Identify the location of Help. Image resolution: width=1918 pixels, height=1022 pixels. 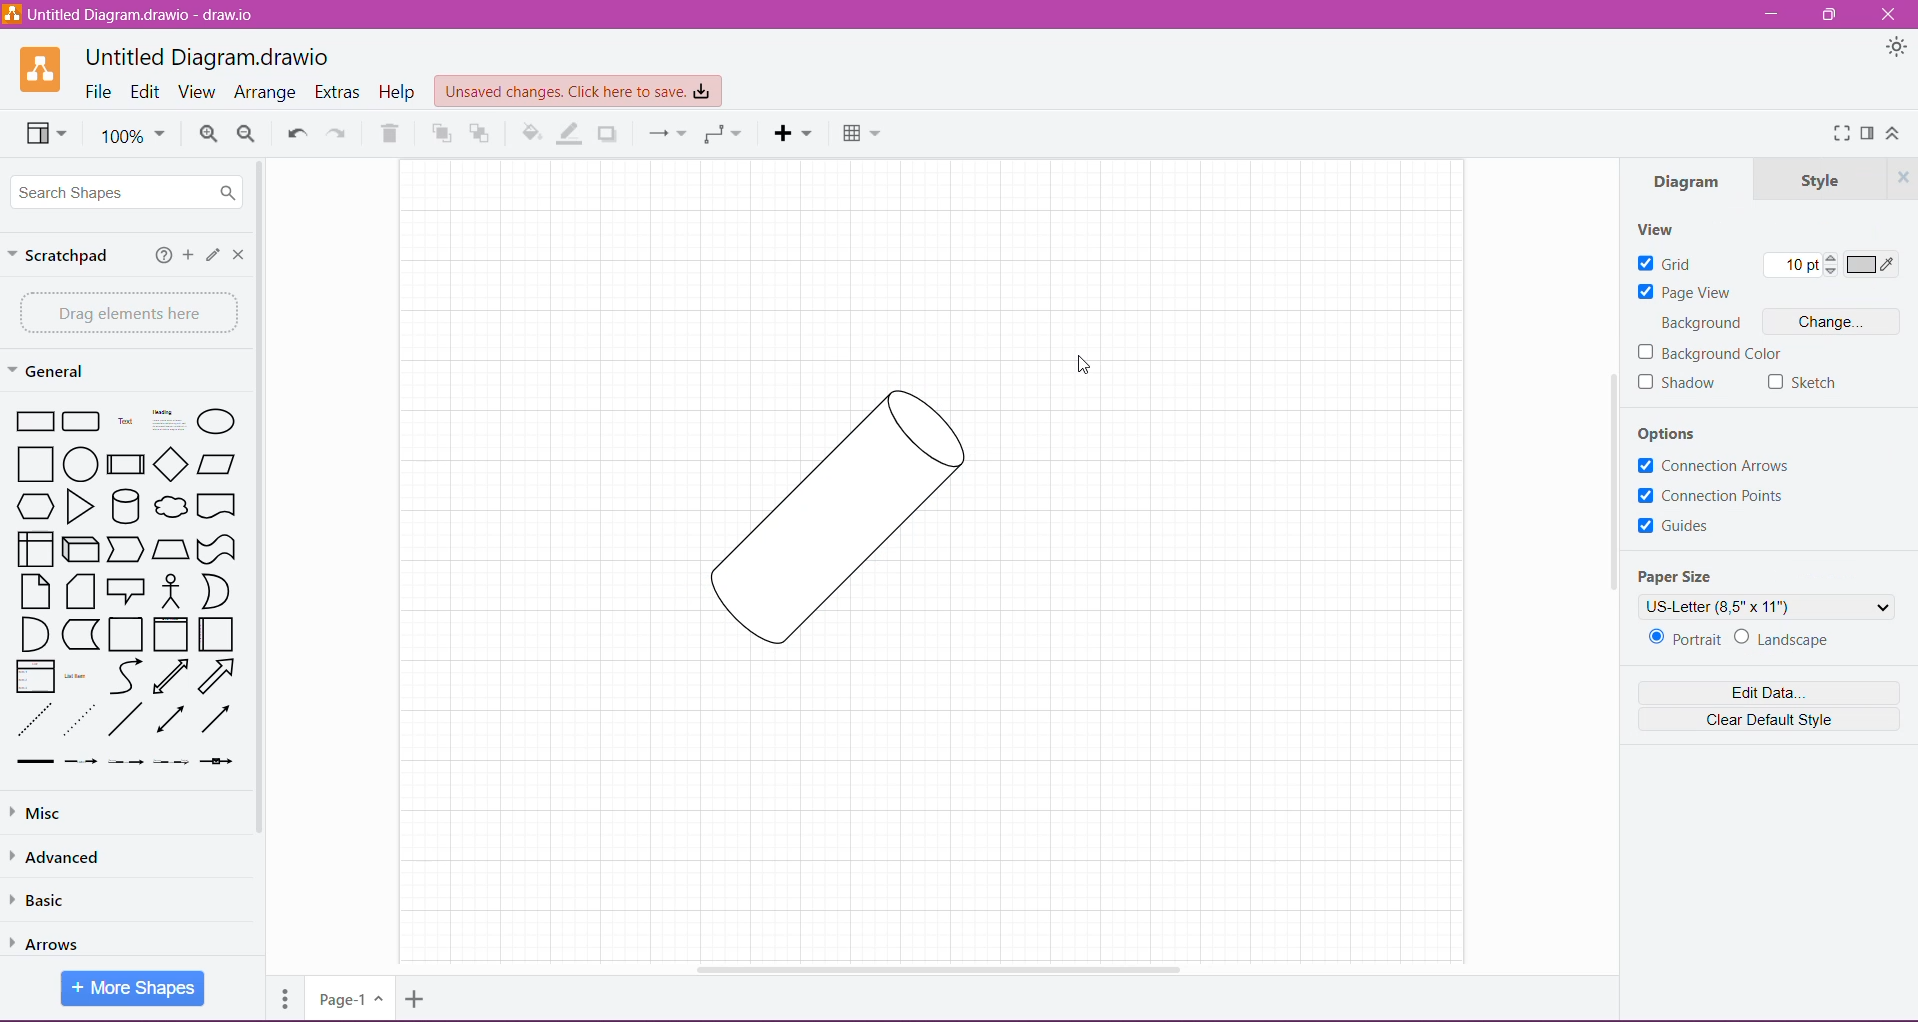
(398, 93).